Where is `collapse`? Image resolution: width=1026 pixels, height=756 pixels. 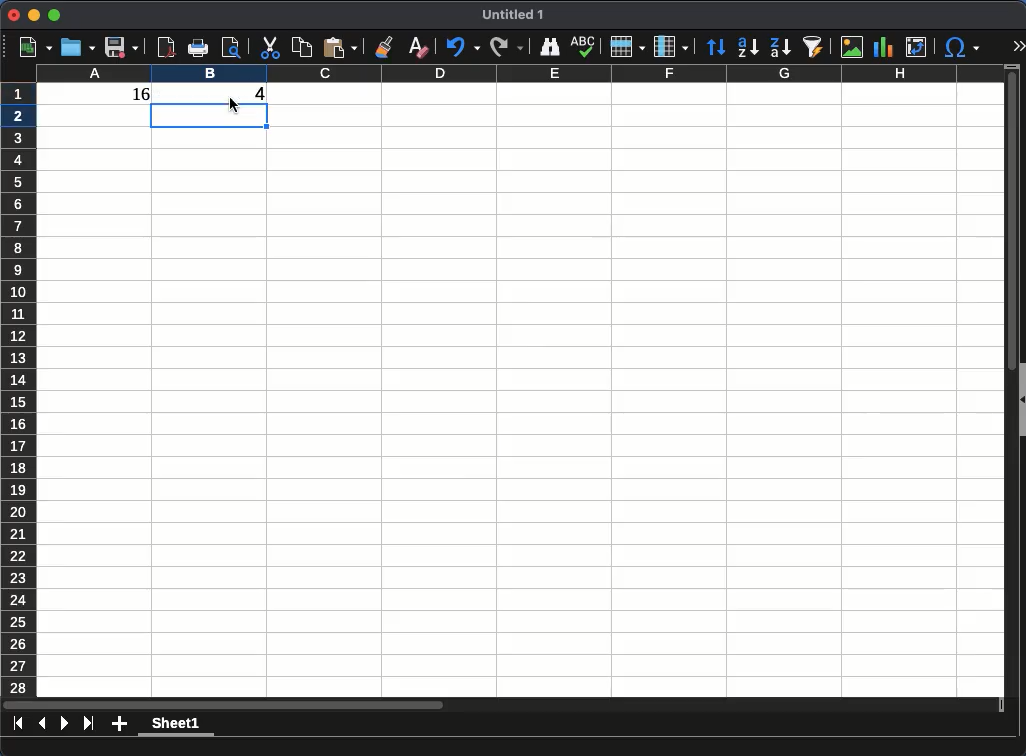
collapse is located at coordinates (1020, 401).